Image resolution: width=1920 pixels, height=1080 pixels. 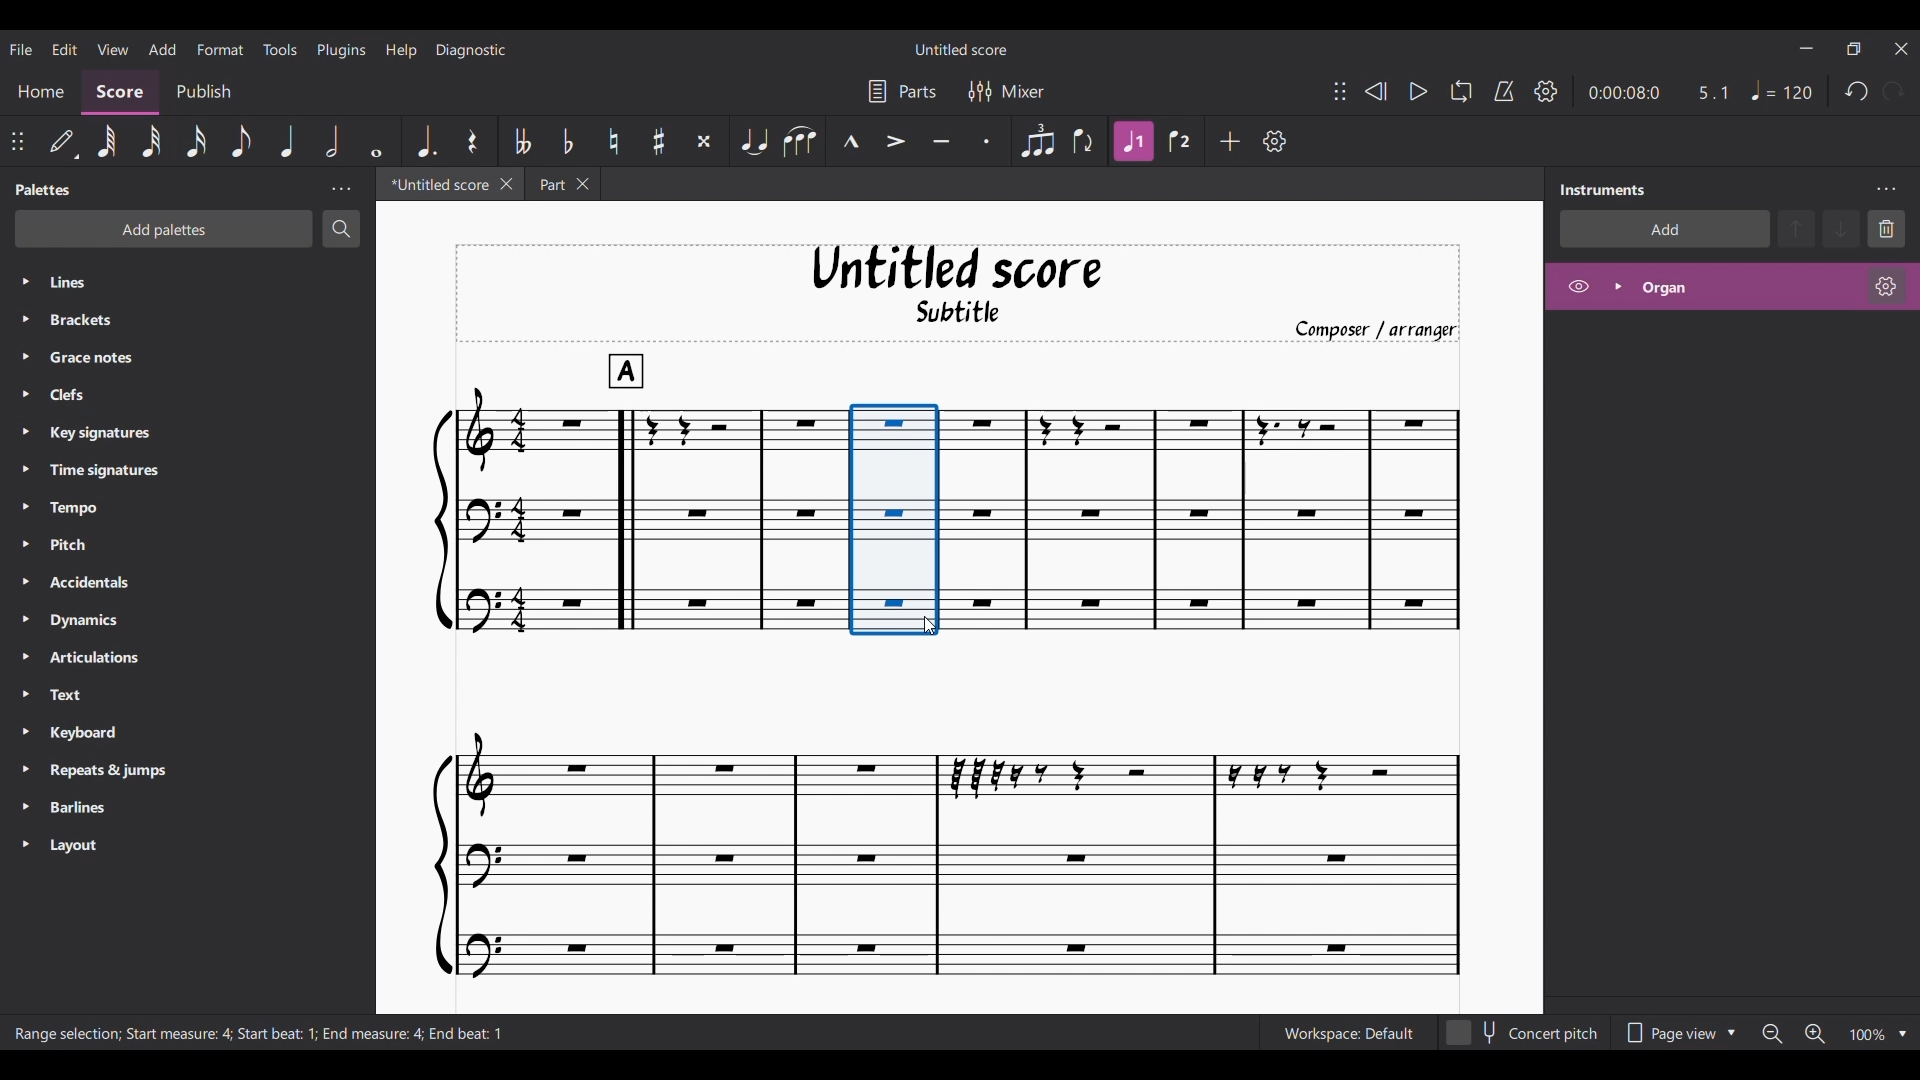 What do you see at coordinates (1133, 142) in the screenshot?
I see `Highlighted due to current selection` at bounding box center [1133, 142].